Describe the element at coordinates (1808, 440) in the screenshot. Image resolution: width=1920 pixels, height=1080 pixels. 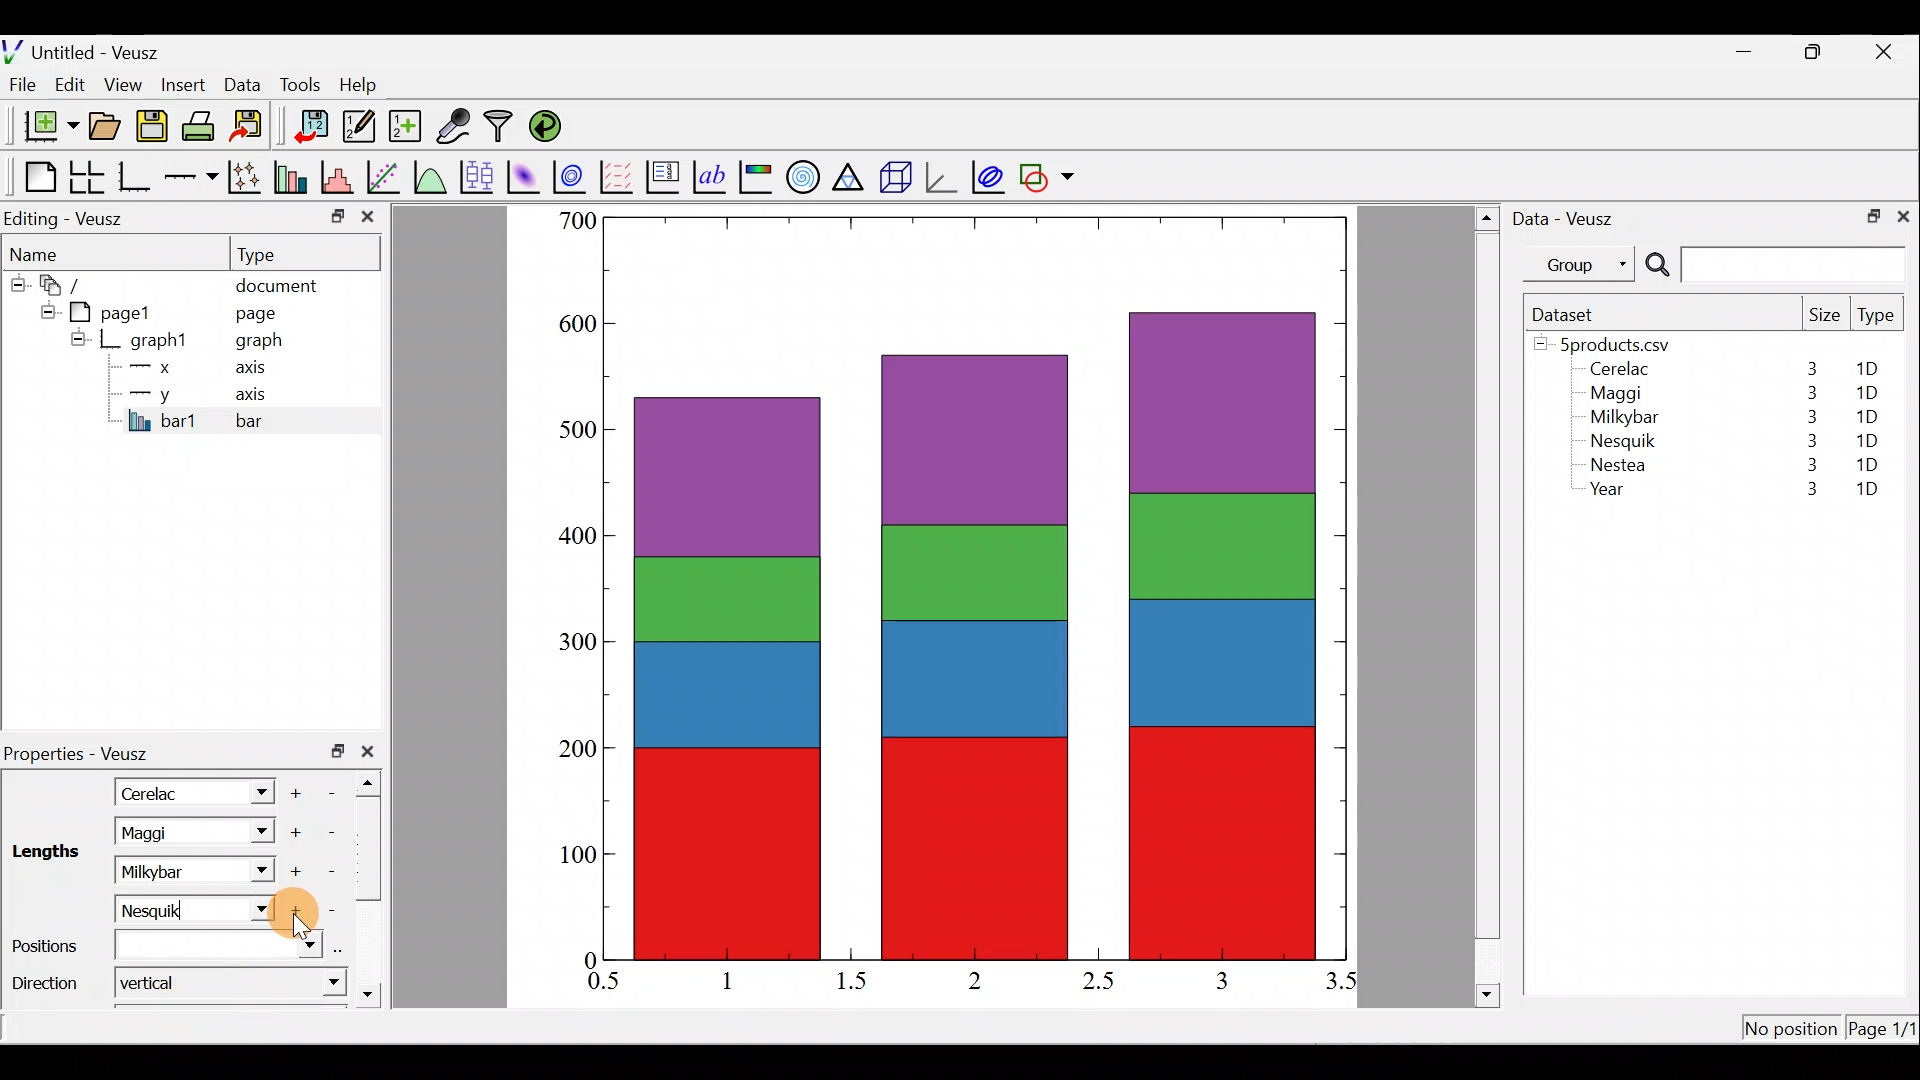
I see `3` at that location.